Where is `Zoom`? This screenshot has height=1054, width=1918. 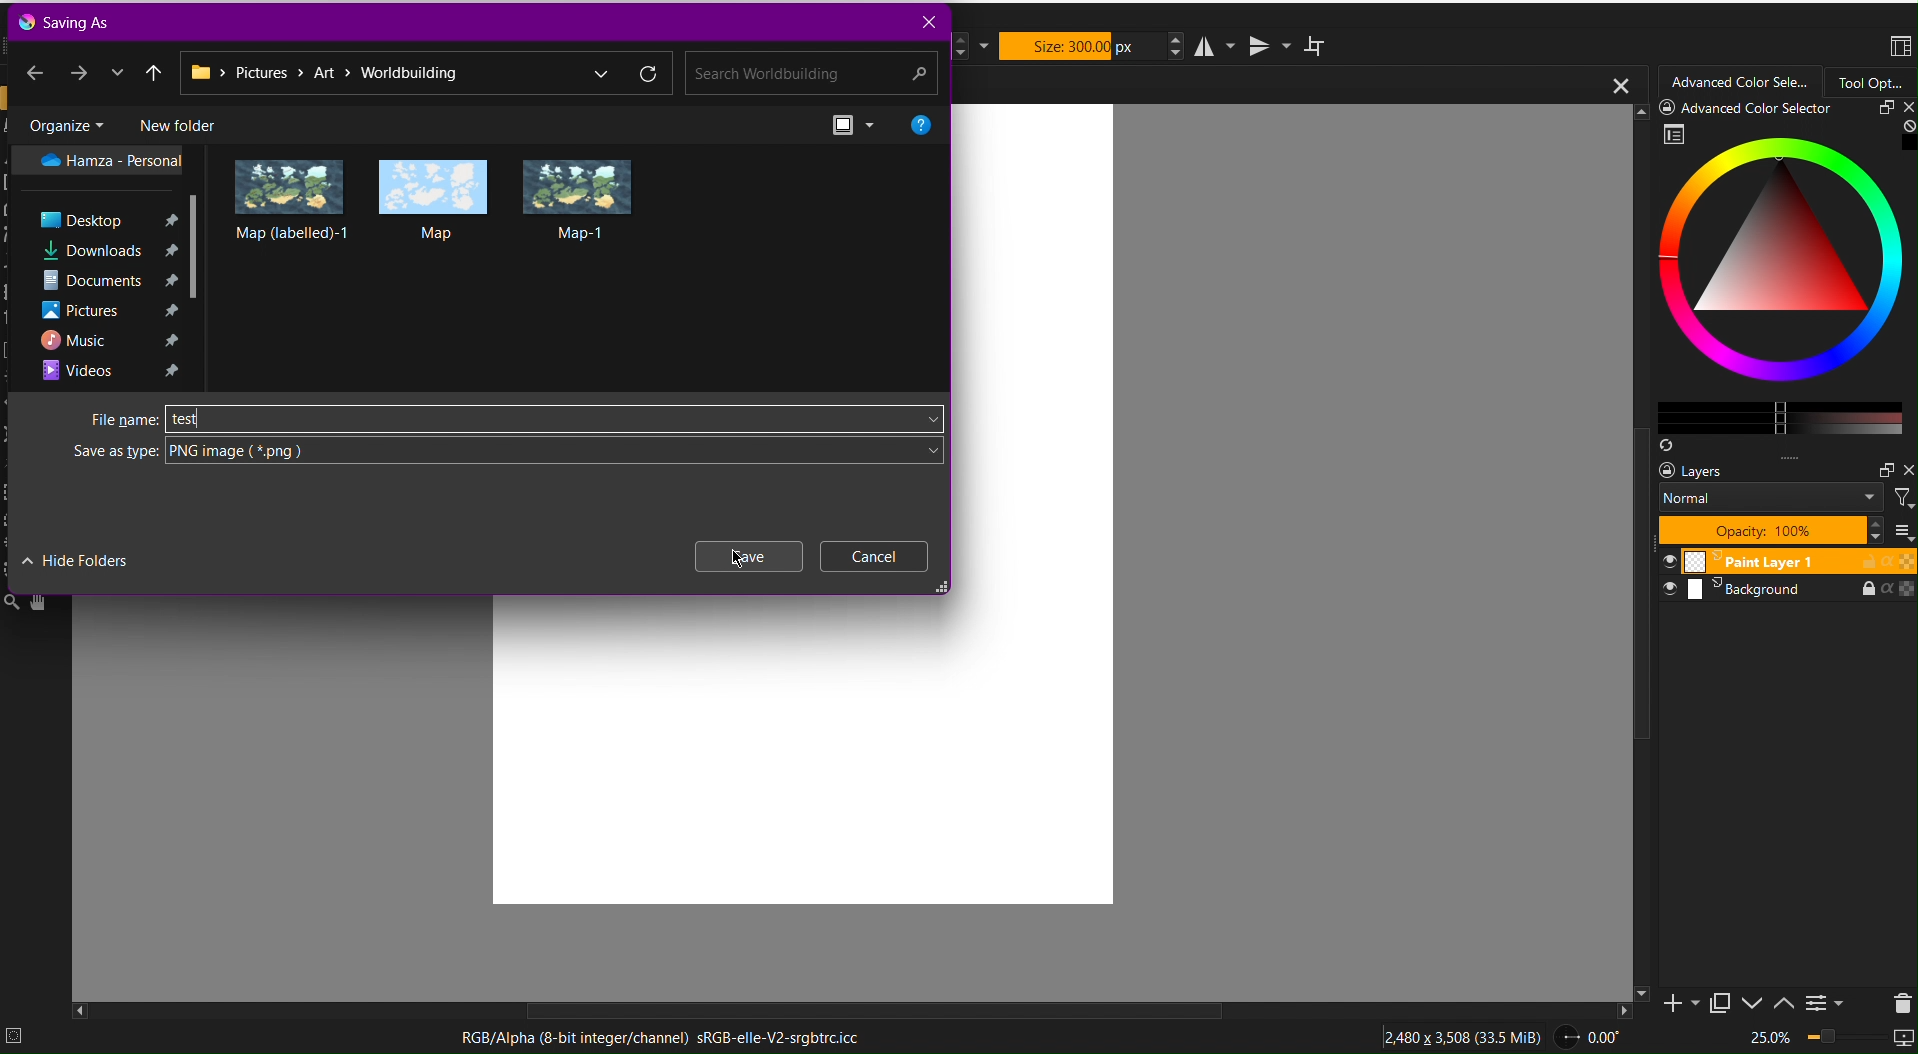 Zoom is located at coordinates (1828, 1039).